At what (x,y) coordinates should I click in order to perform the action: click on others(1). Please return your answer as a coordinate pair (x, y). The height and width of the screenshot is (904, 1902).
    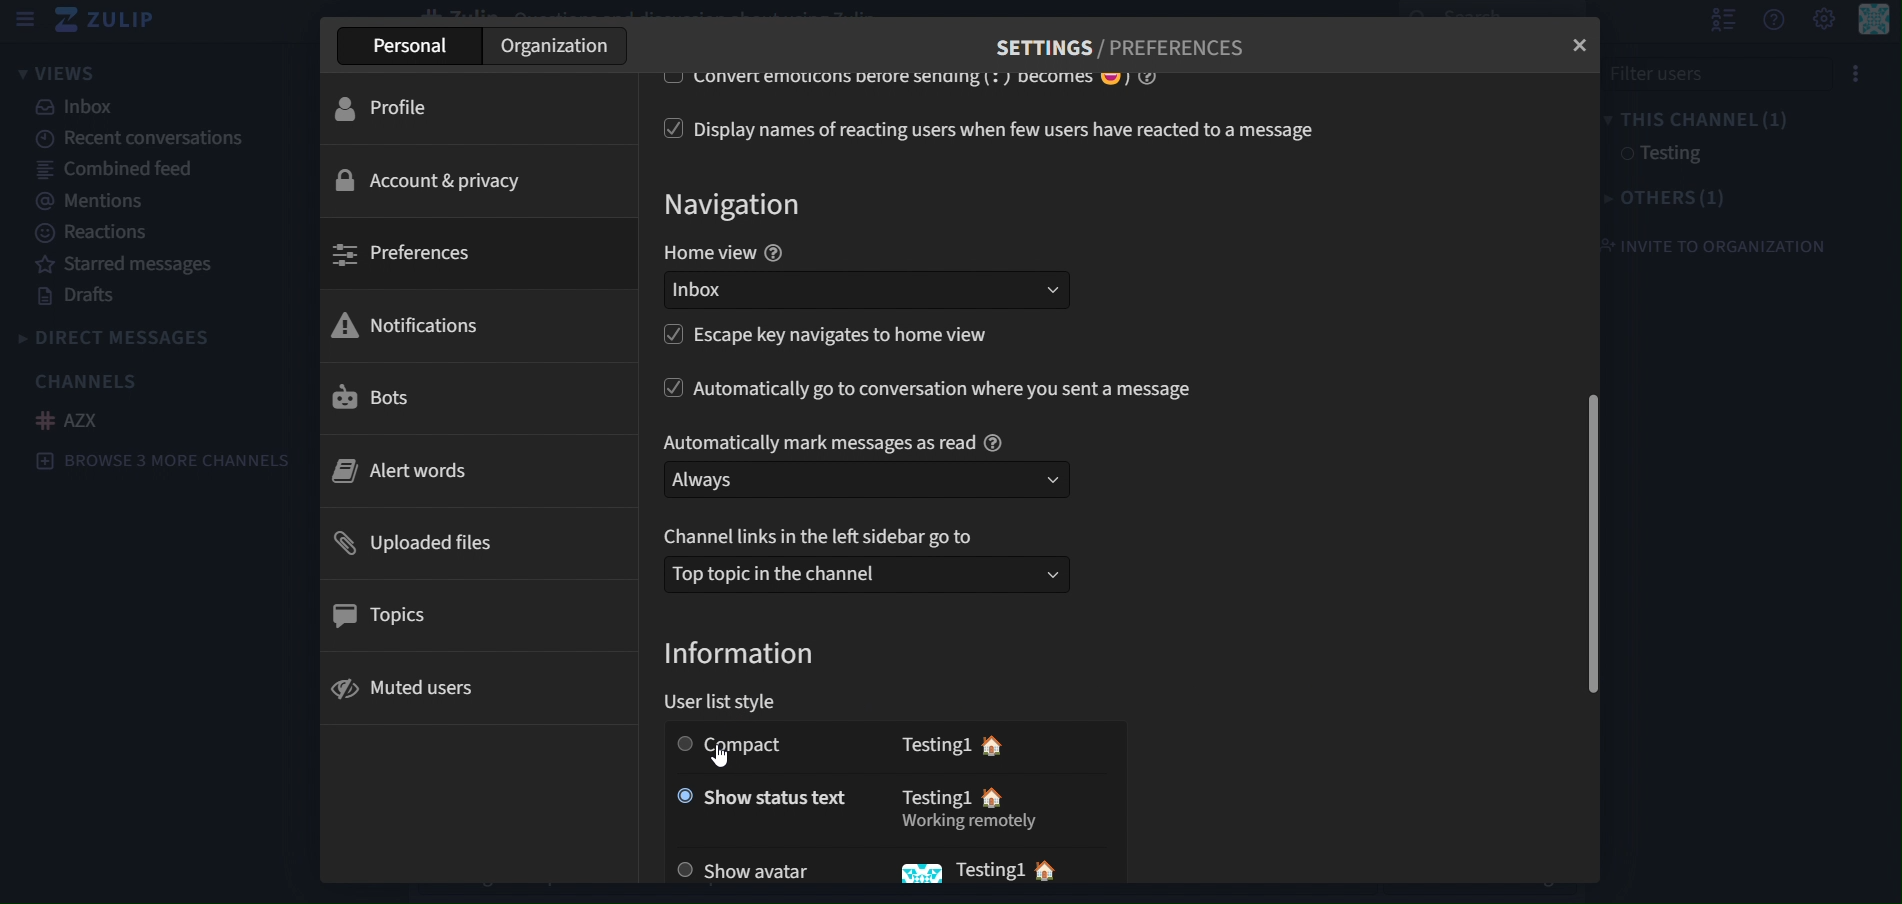
    Looking at the image, I should click on (1669, 196).